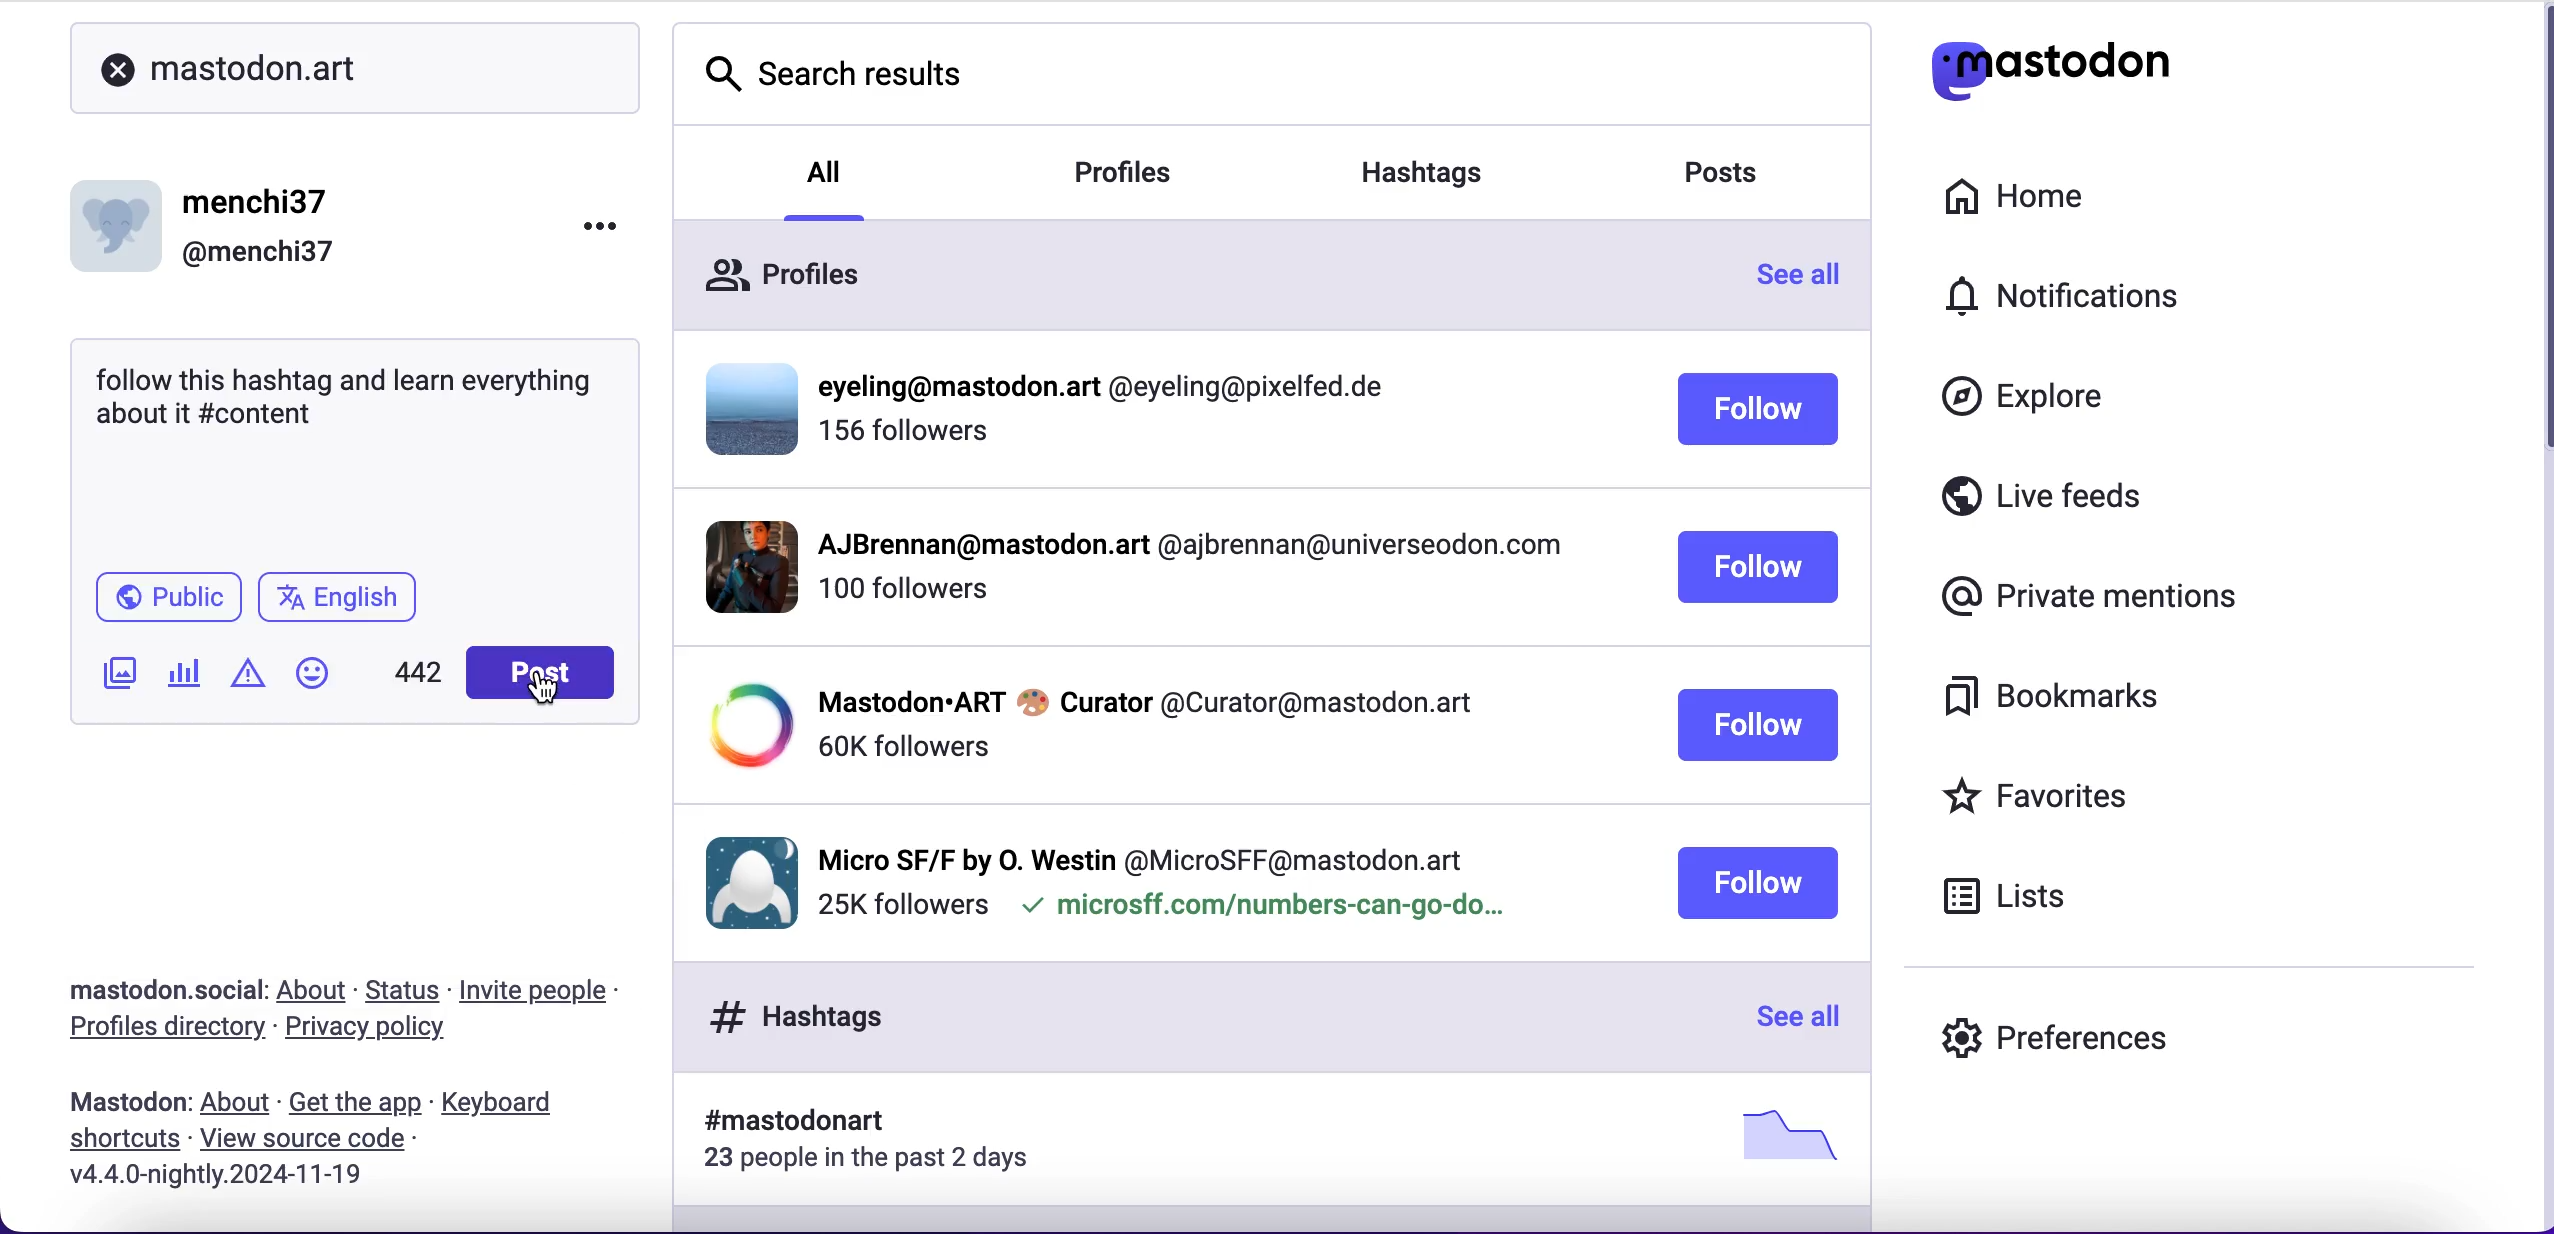  I want to click on mastodon.social, so click(156, 987).